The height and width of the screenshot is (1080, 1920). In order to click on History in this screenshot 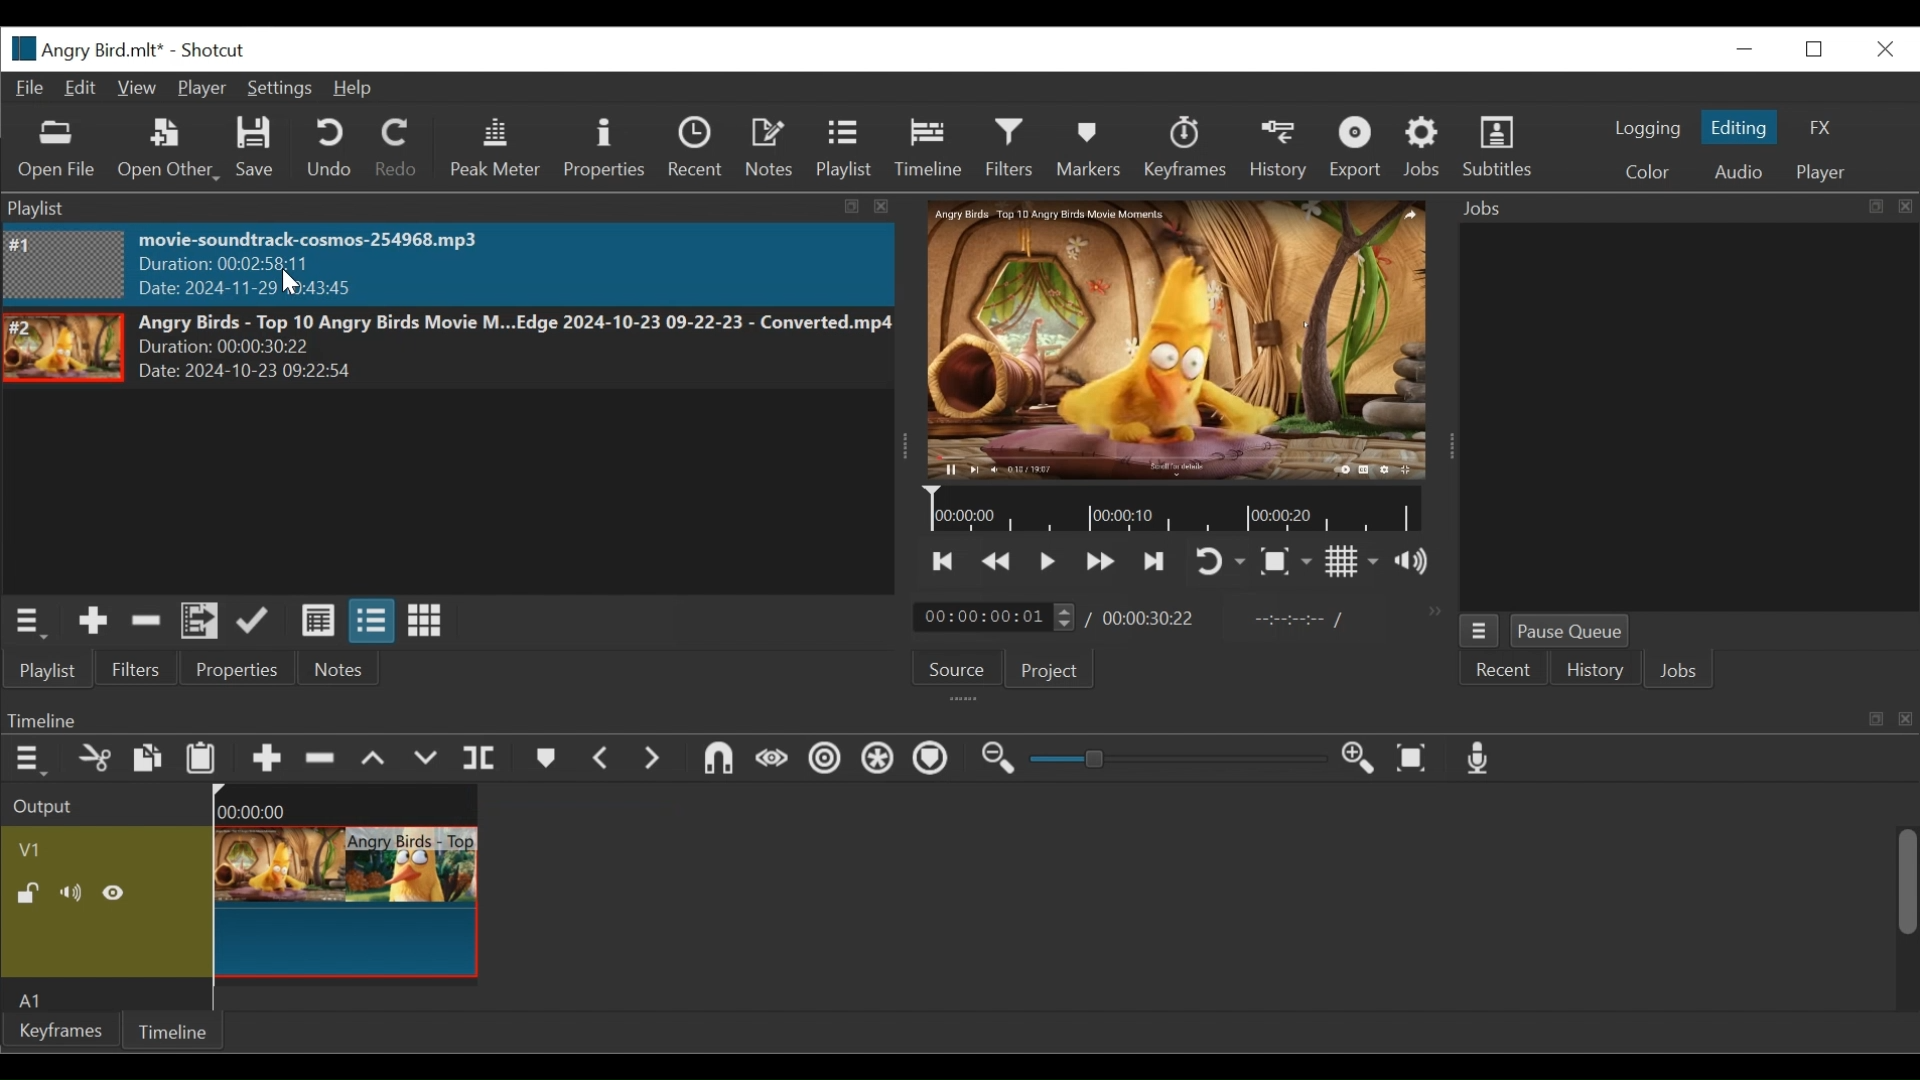, I will do `click(1277, 149)`.